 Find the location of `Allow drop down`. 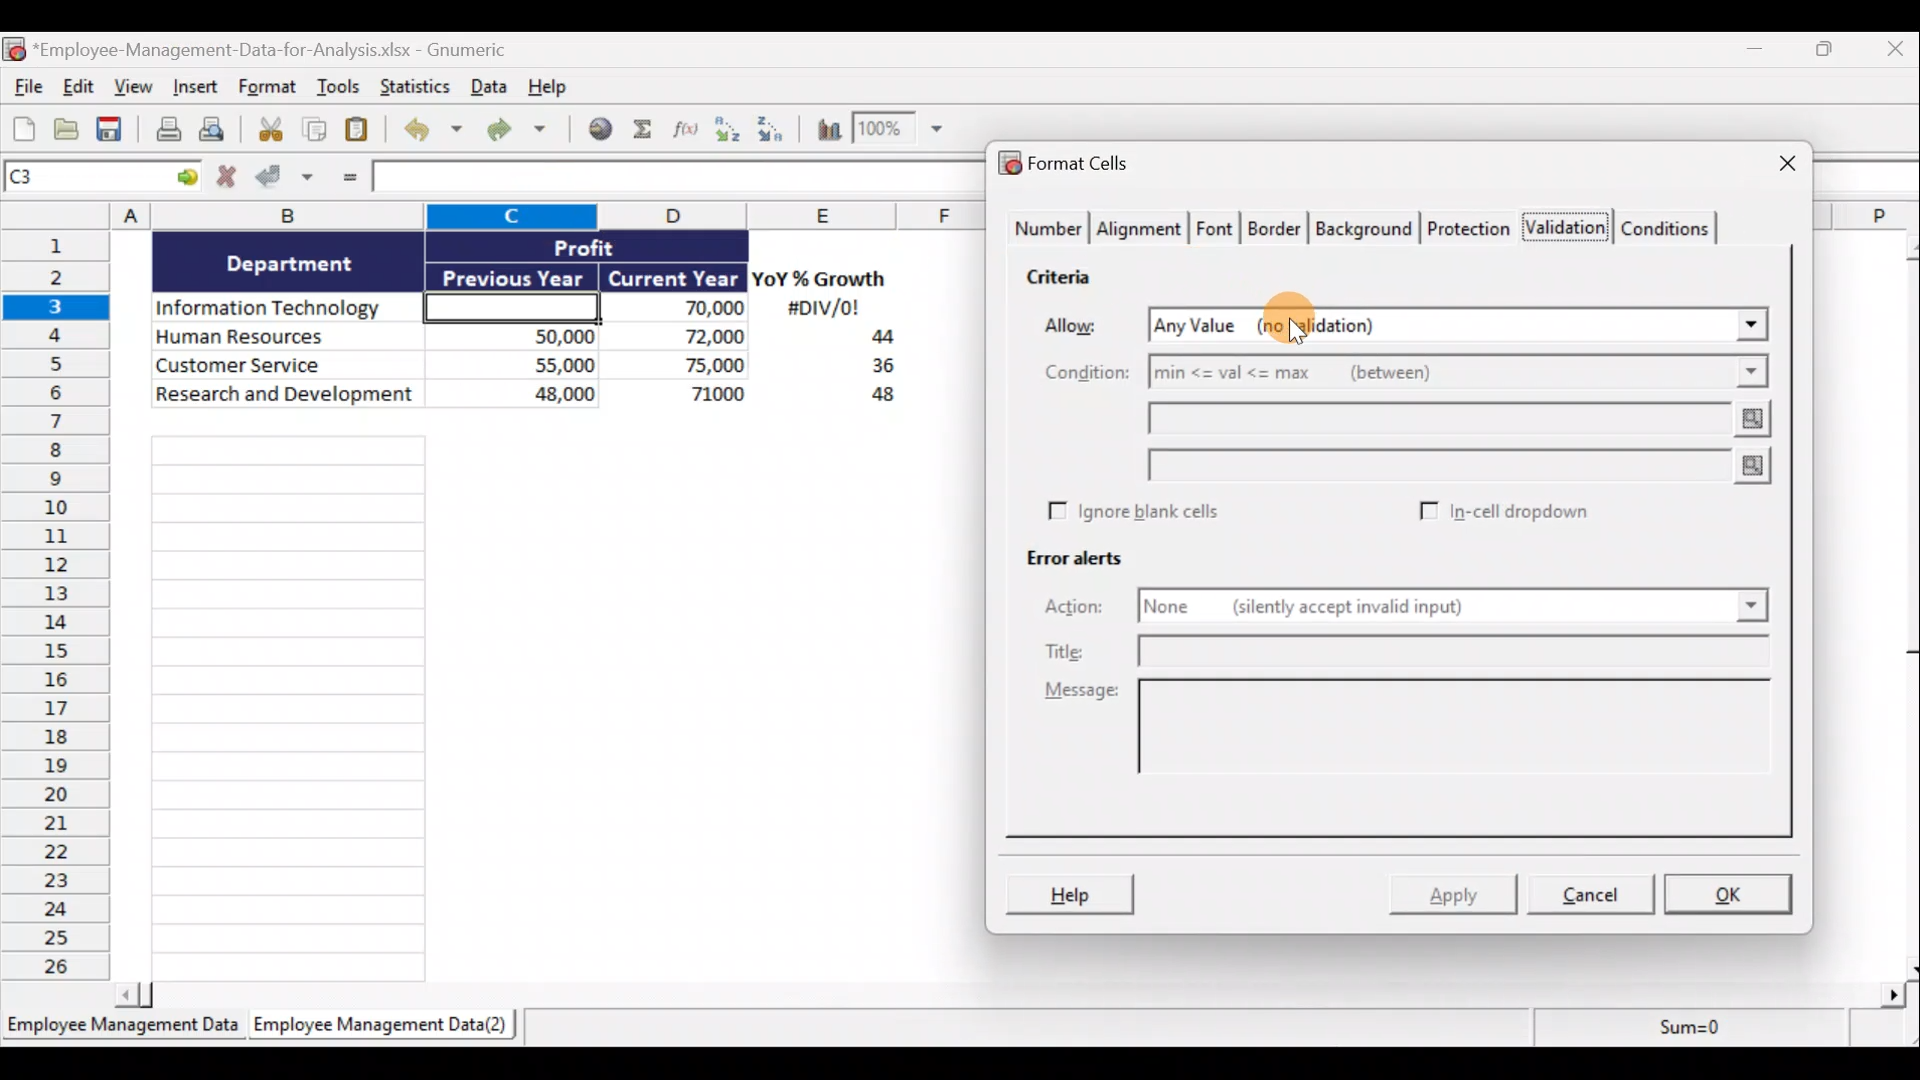

Allow drop down is located at coordinates (1747, 319).